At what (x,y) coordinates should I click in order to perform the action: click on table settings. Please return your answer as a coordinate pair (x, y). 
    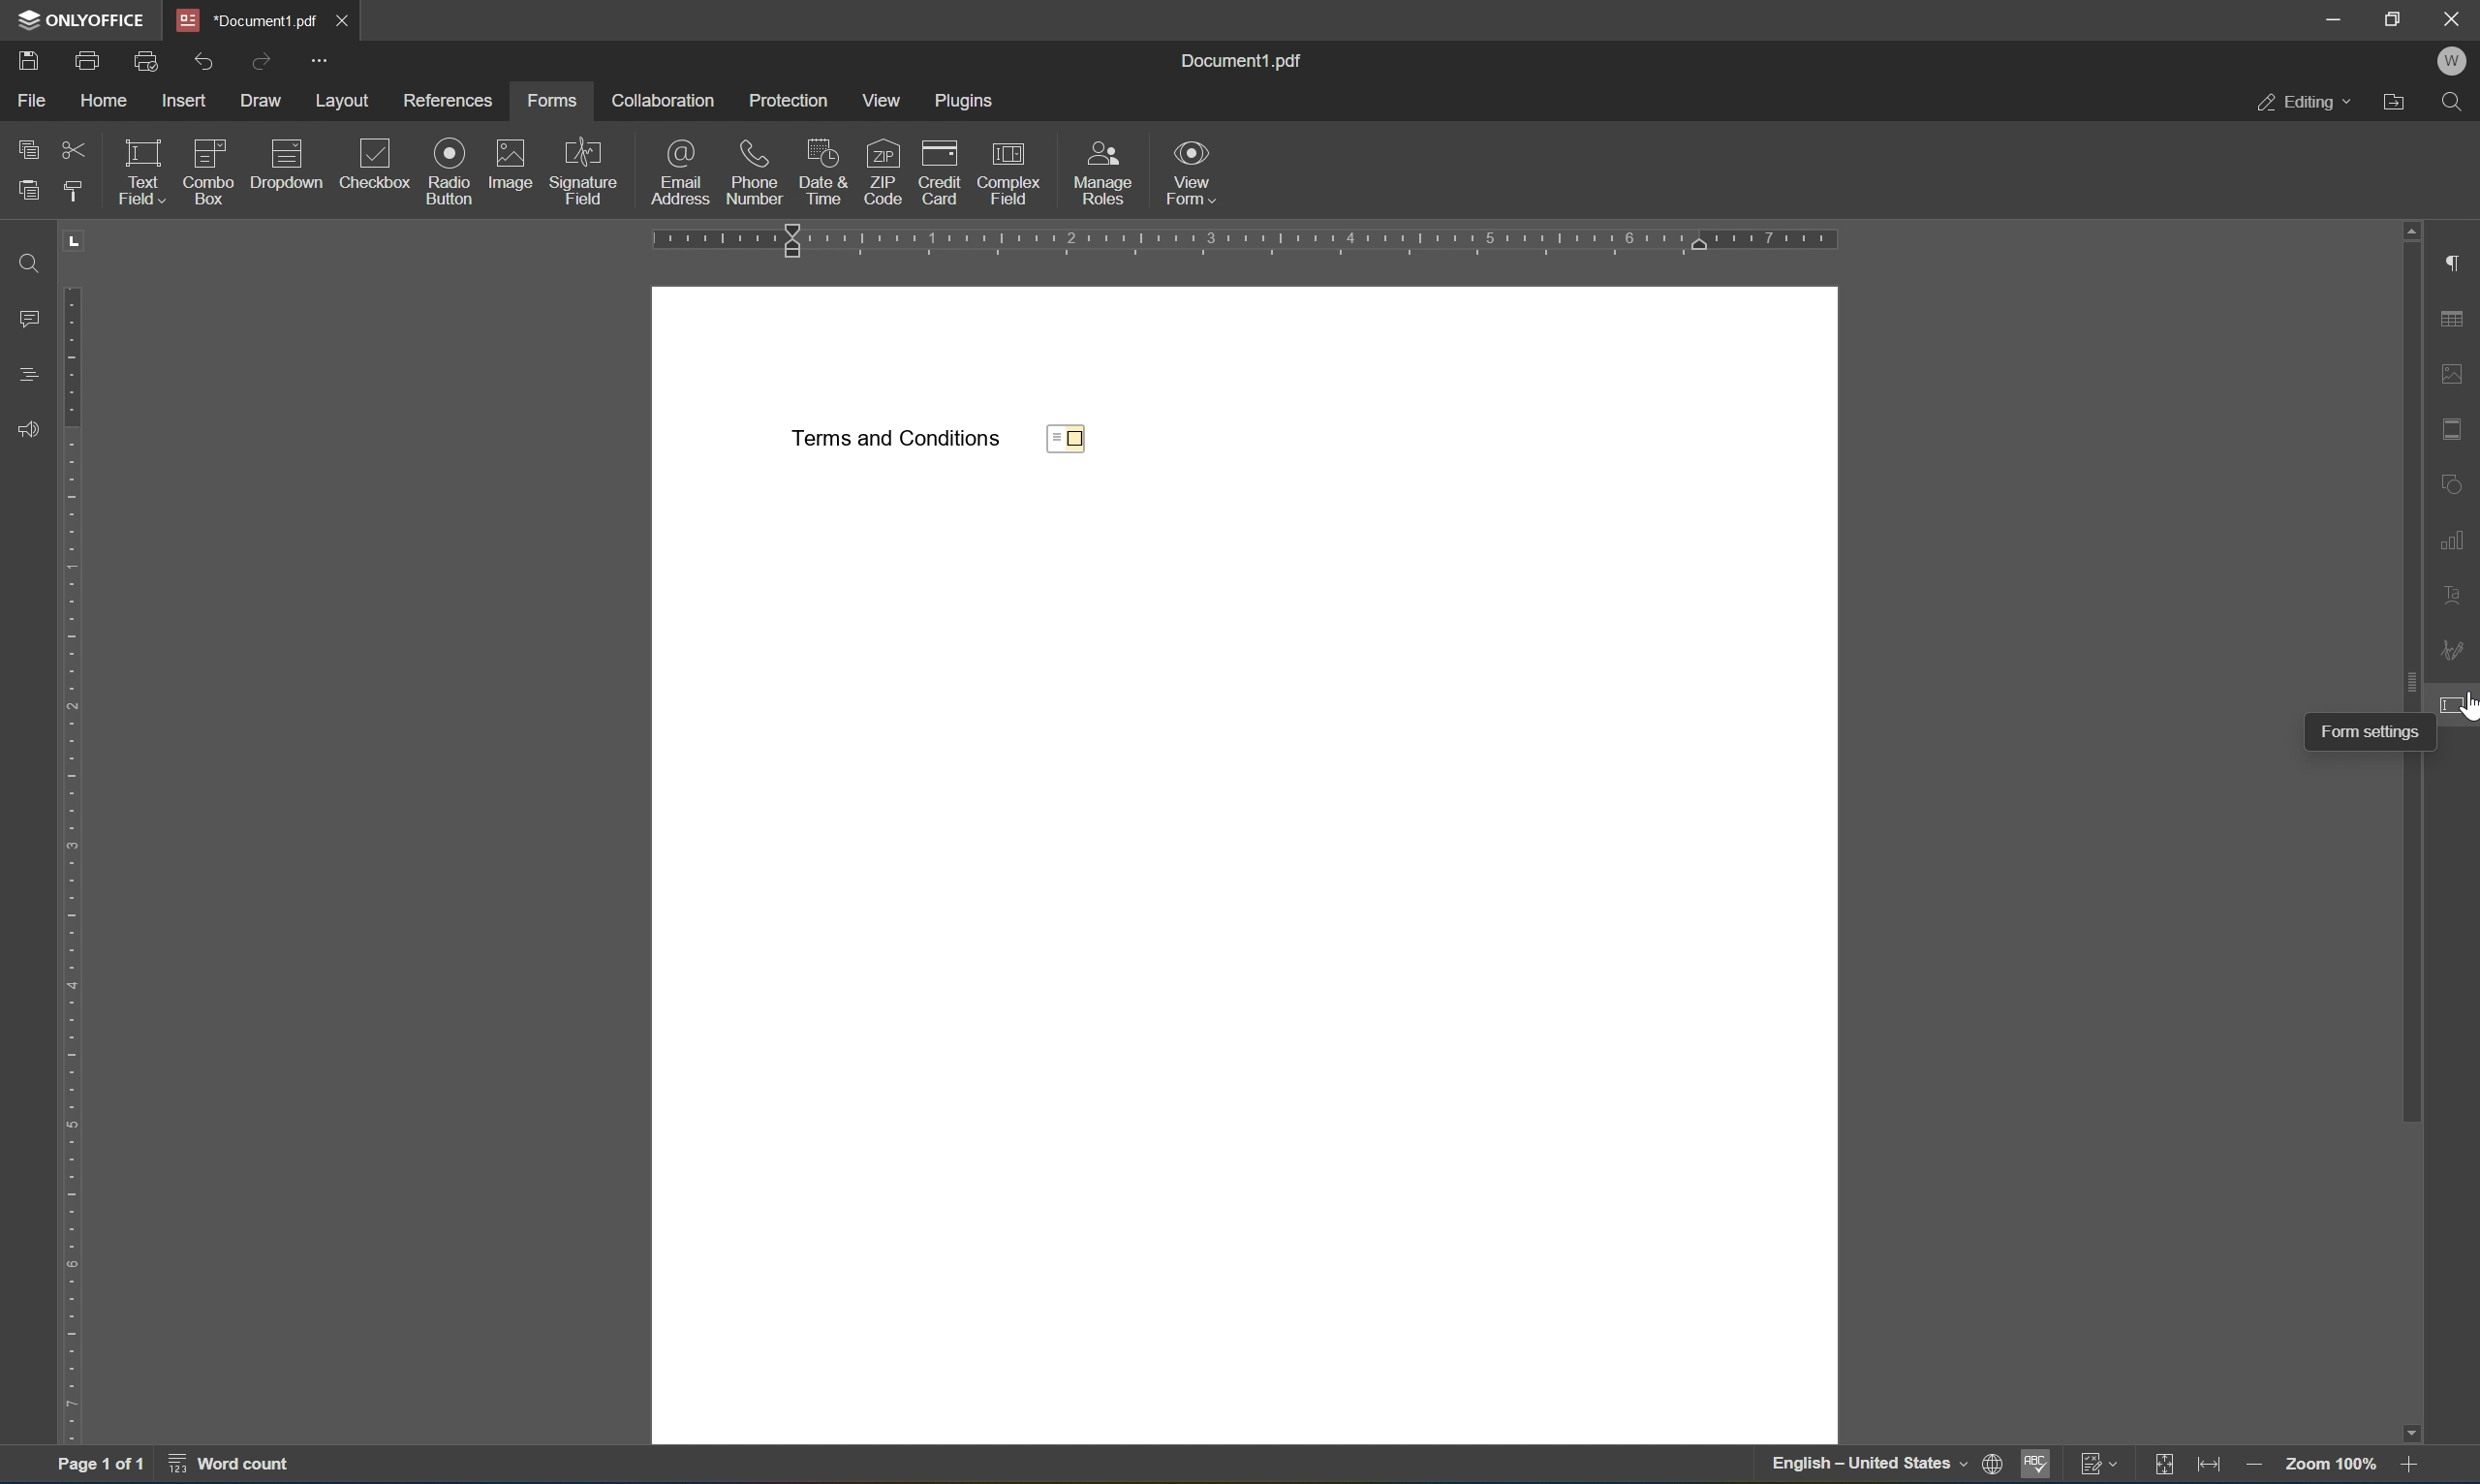
    Looking at the image, I should click on (2458, 318).